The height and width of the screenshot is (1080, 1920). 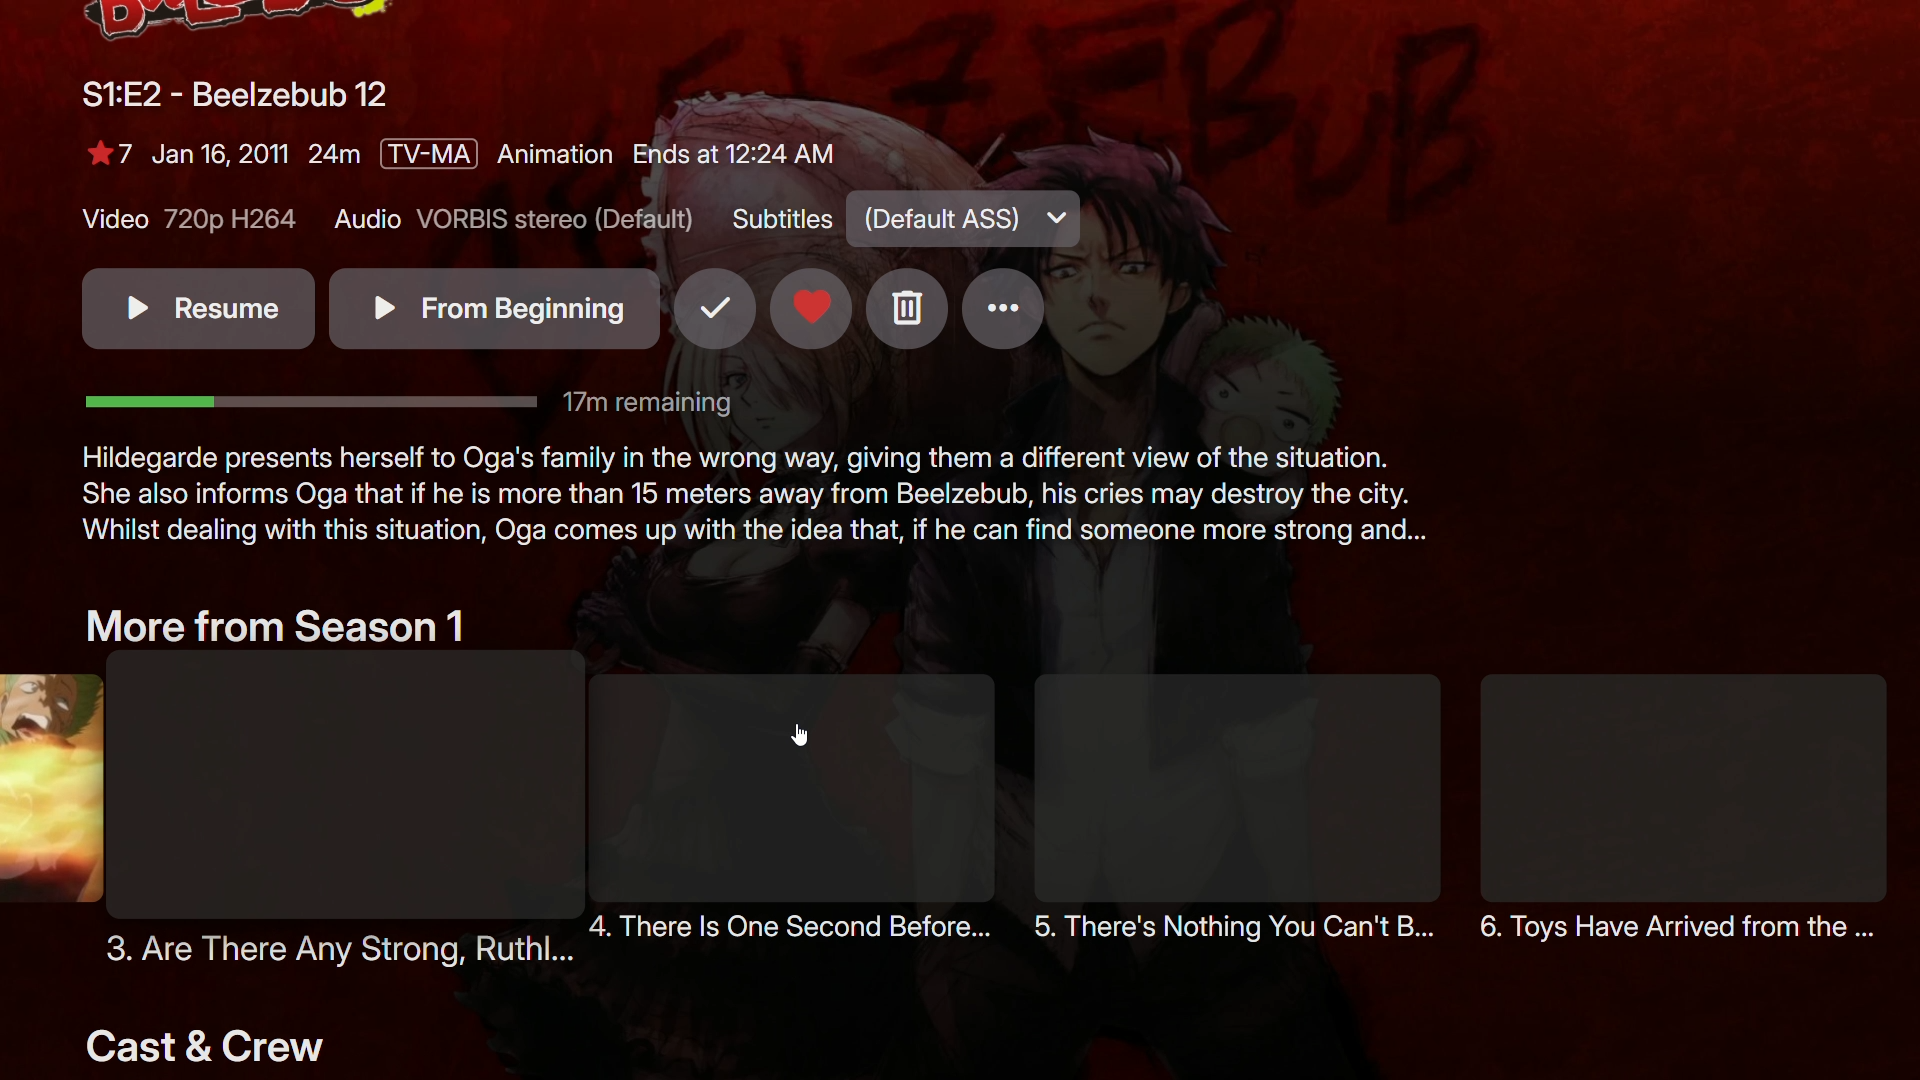 I want to click on There is one second before, so click(x=797, y=853).